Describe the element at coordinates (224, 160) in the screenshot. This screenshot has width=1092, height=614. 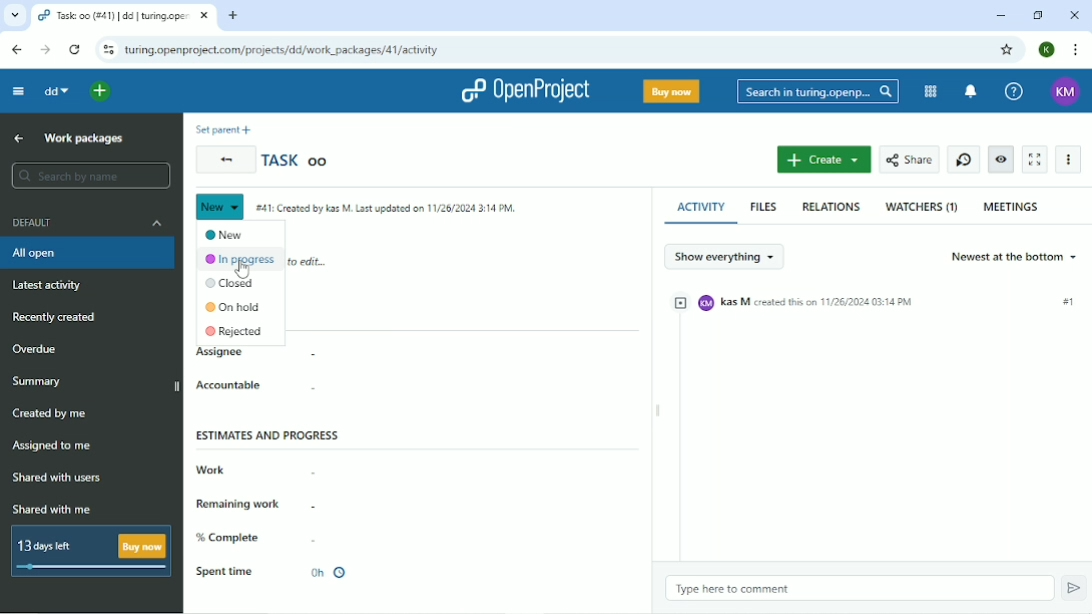
I see `Back` at that location.